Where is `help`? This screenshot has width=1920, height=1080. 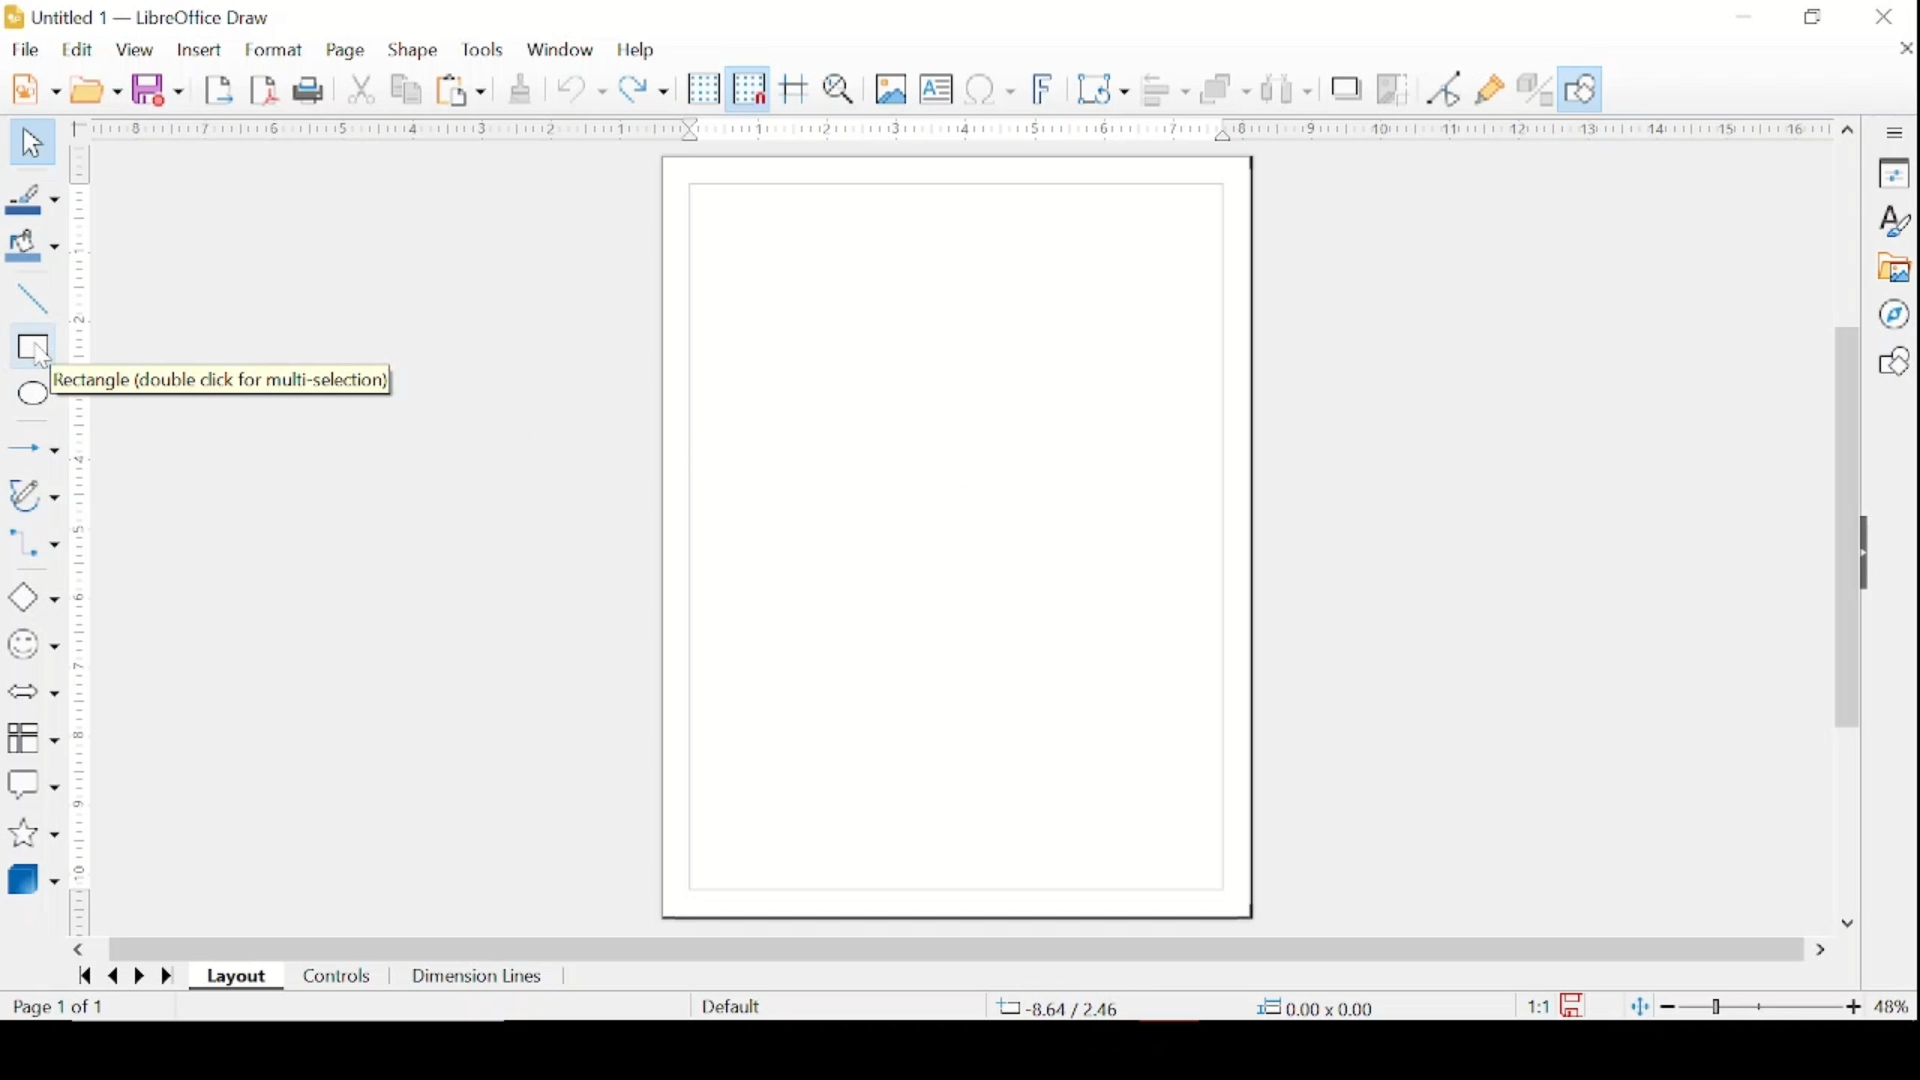
help is located at coordinates (638, 50).